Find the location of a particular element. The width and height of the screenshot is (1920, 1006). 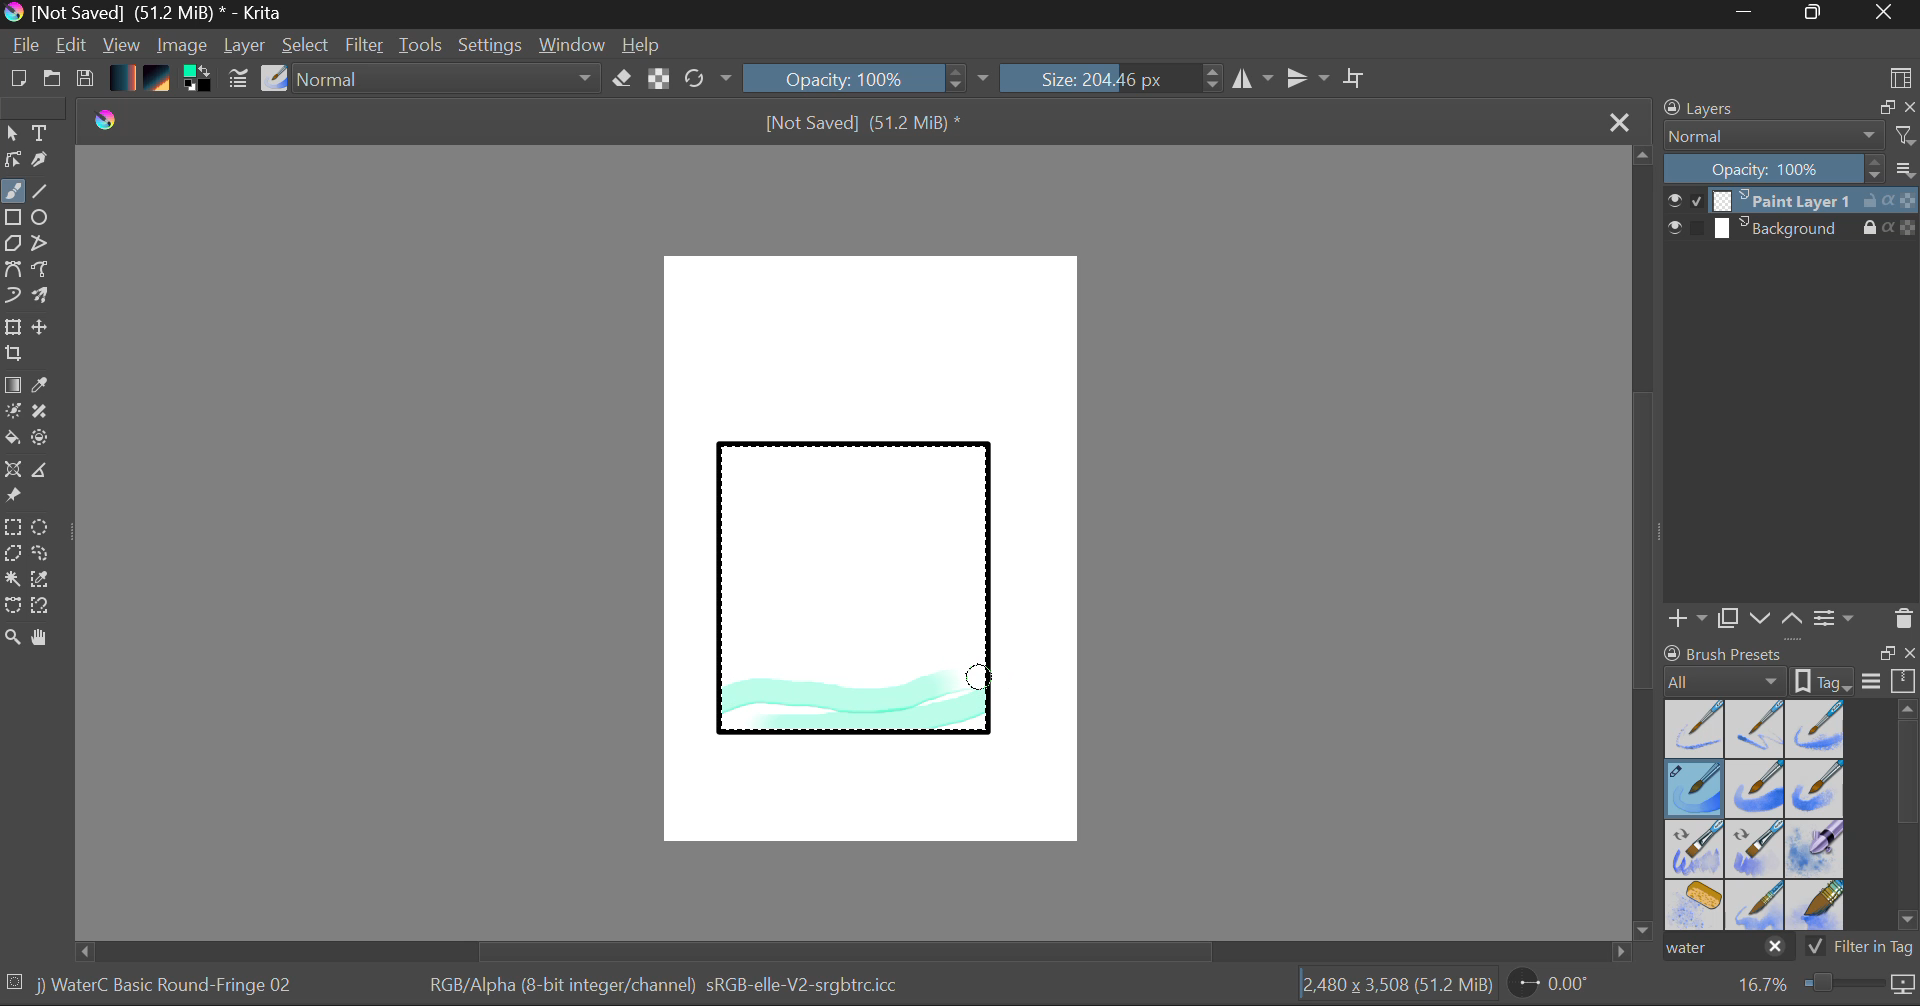

Water C - Wet is located at coordinates (1757, 729).